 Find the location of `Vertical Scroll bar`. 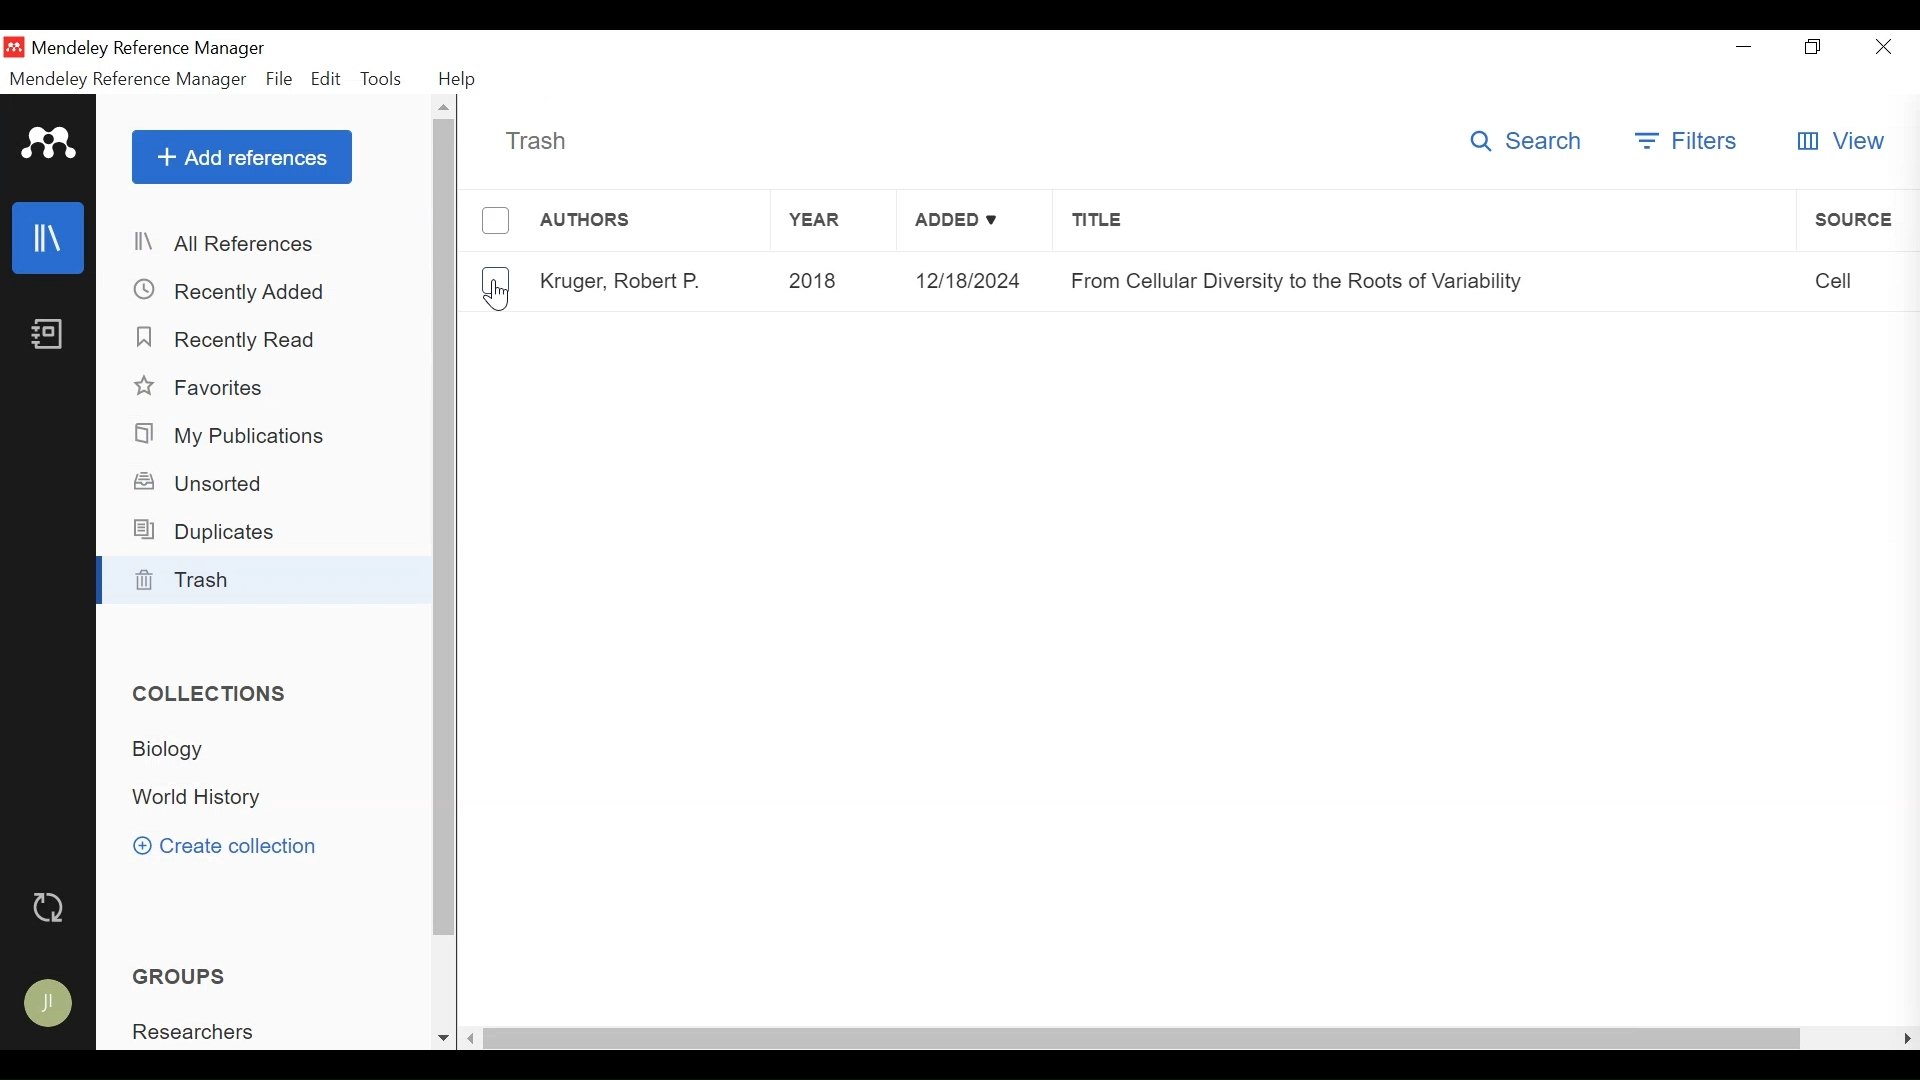

Vertical Scroll bar is located at coordinates (1141, 1038).